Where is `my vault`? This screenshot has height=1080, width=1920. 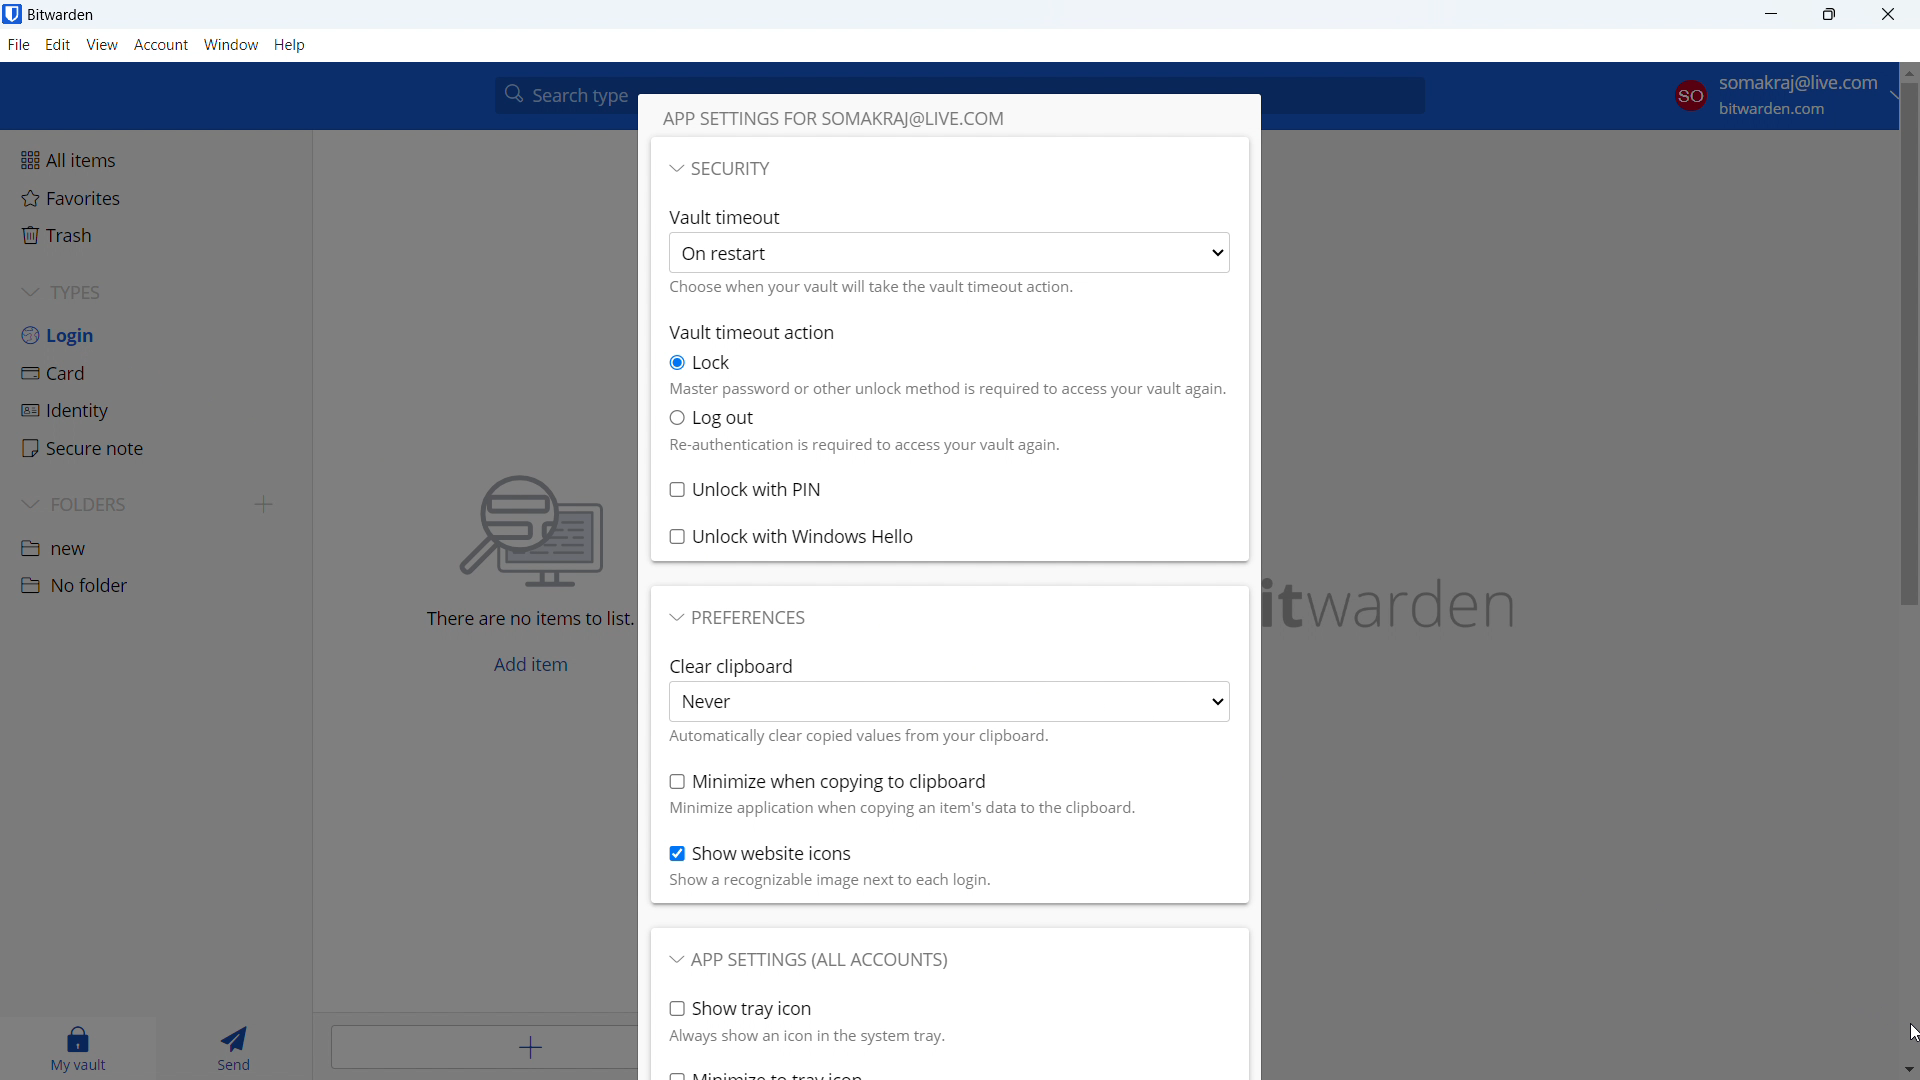 my vault is located at coordinates (76, 1049).